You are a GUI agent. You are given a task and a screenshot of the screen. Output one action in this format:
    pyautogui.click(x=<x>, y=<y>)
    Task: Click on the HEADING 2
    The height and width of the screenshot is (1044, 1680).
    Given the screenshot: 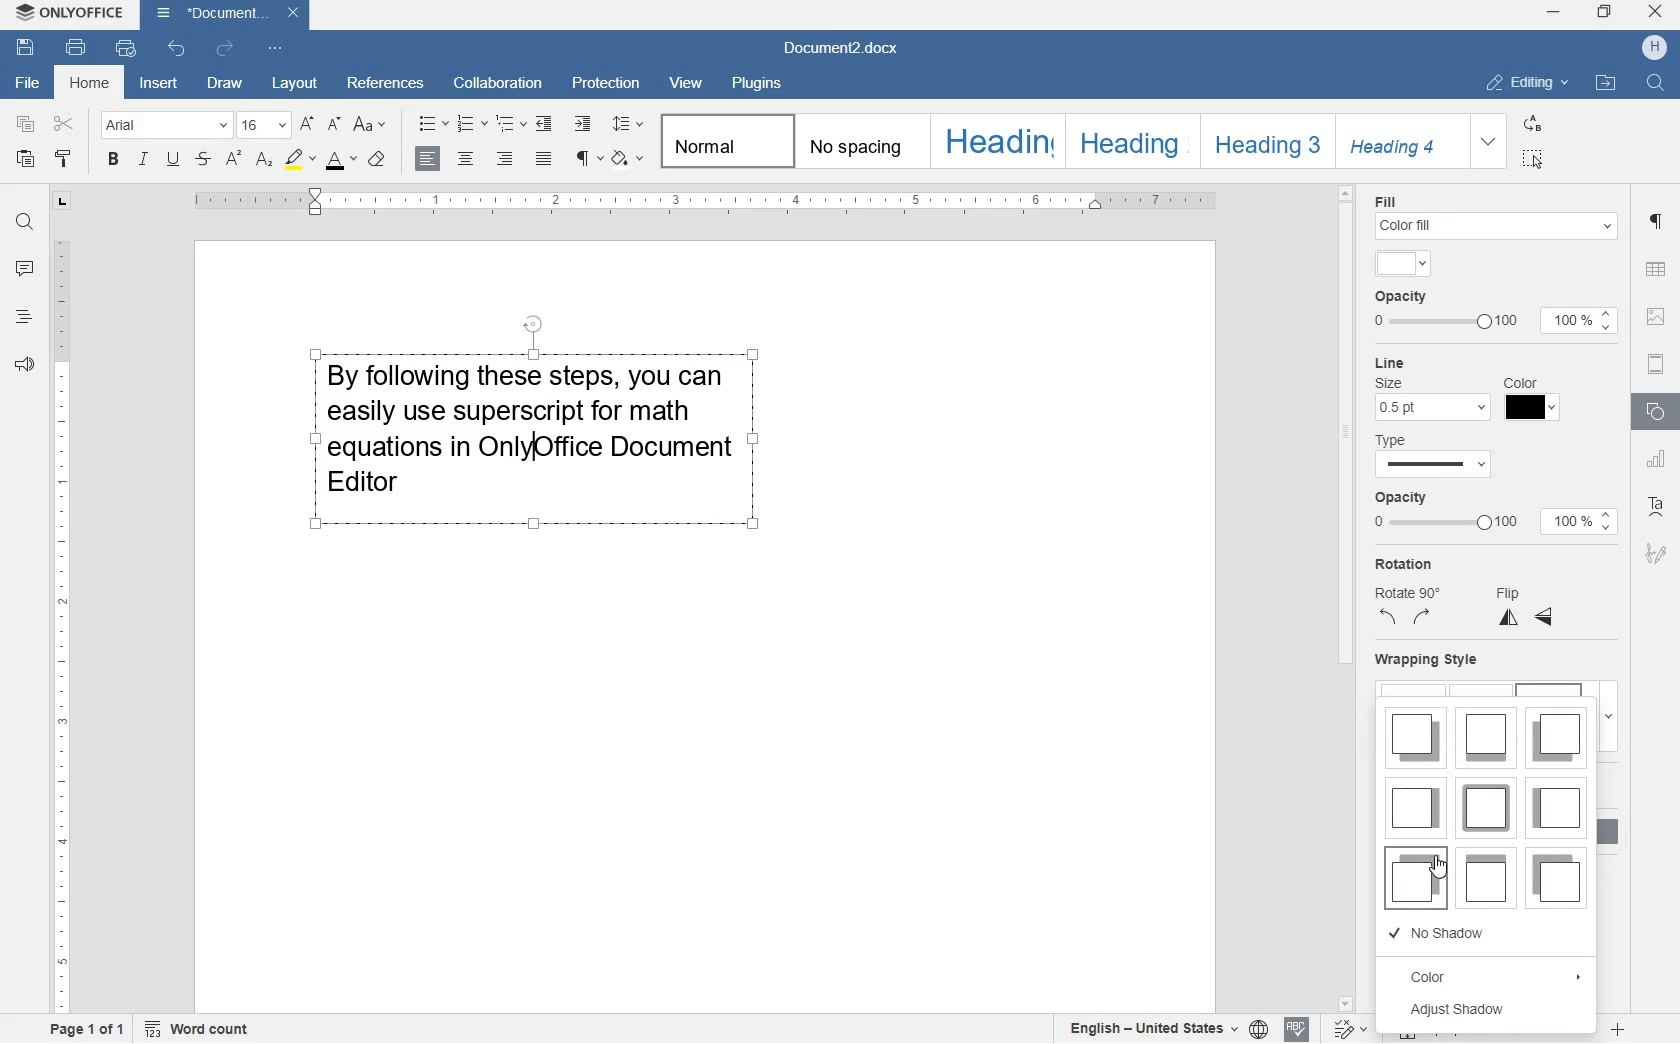 What is the action you would take?
    pyautogui.click(x=1128, y=140)
    